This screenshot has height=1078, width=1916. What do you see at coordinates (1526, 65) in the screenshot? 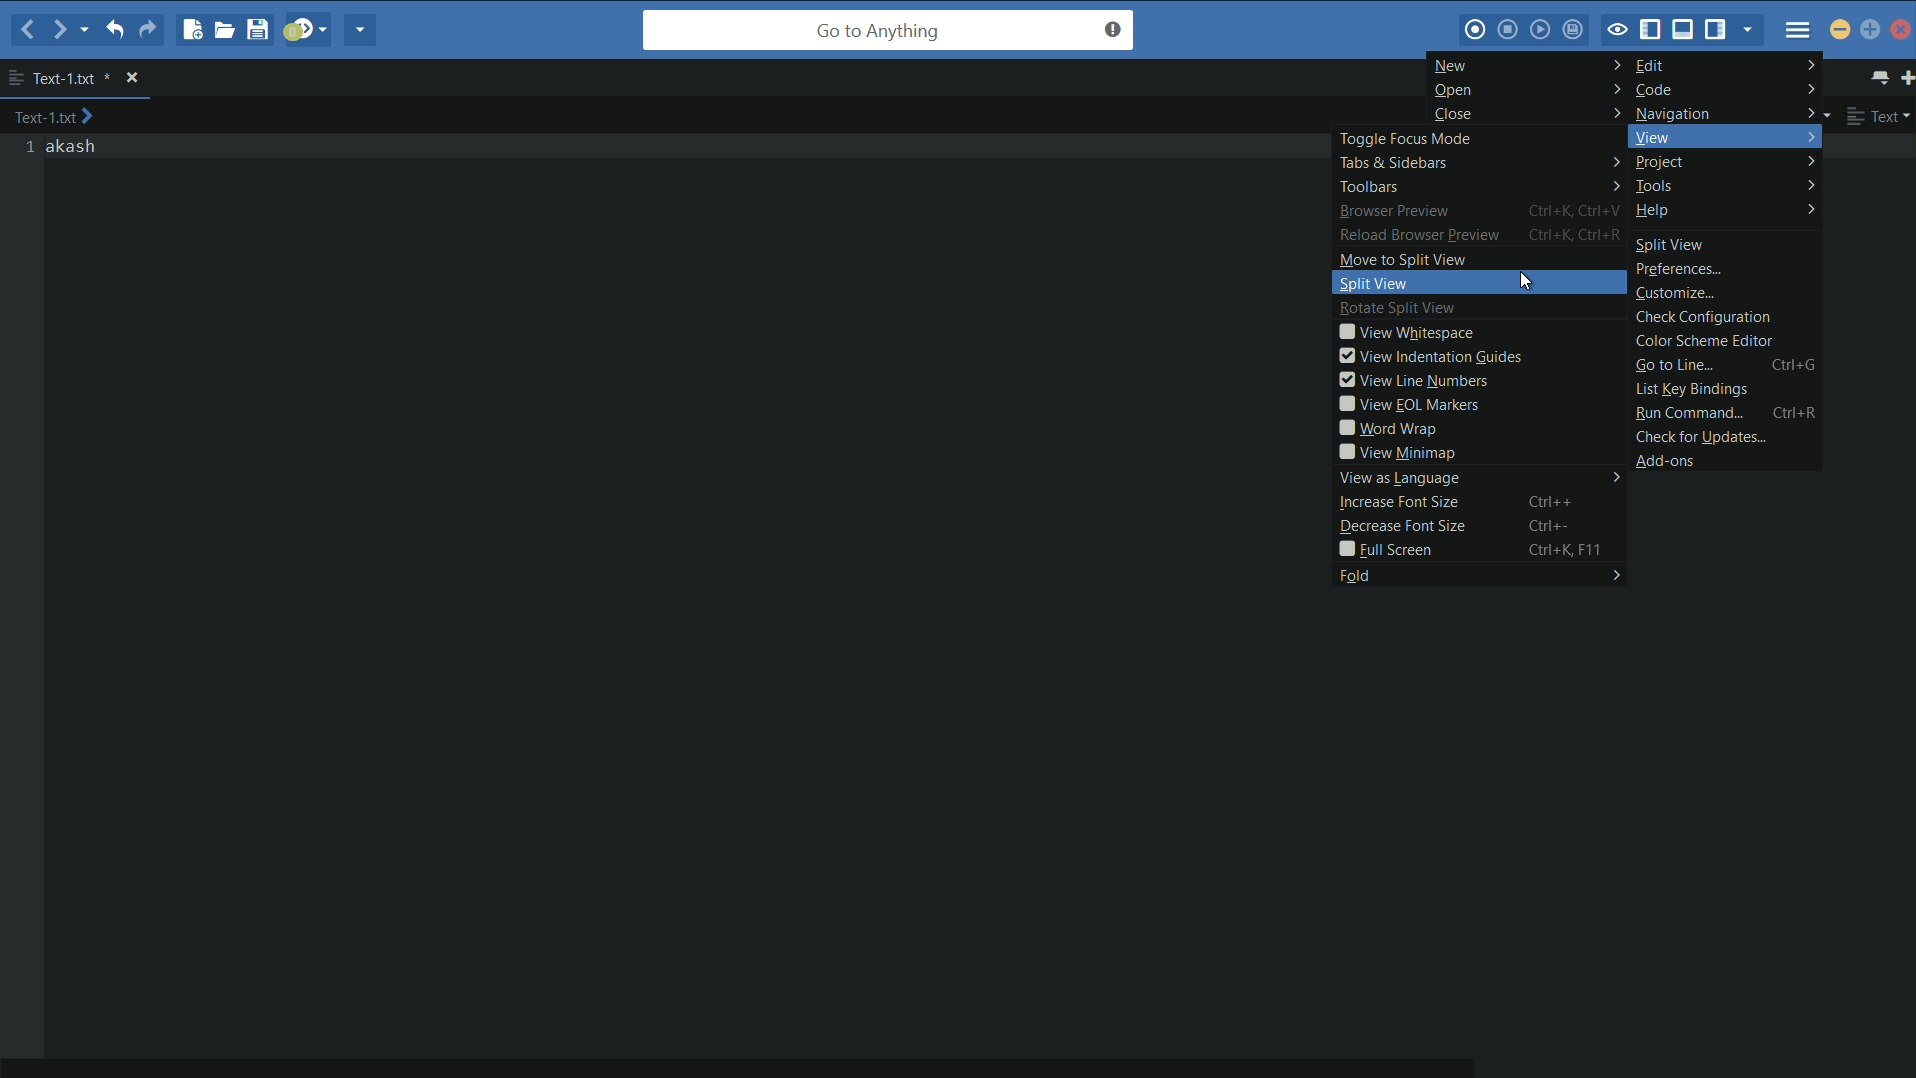
I see `new` at bounding box center [1526, 65].